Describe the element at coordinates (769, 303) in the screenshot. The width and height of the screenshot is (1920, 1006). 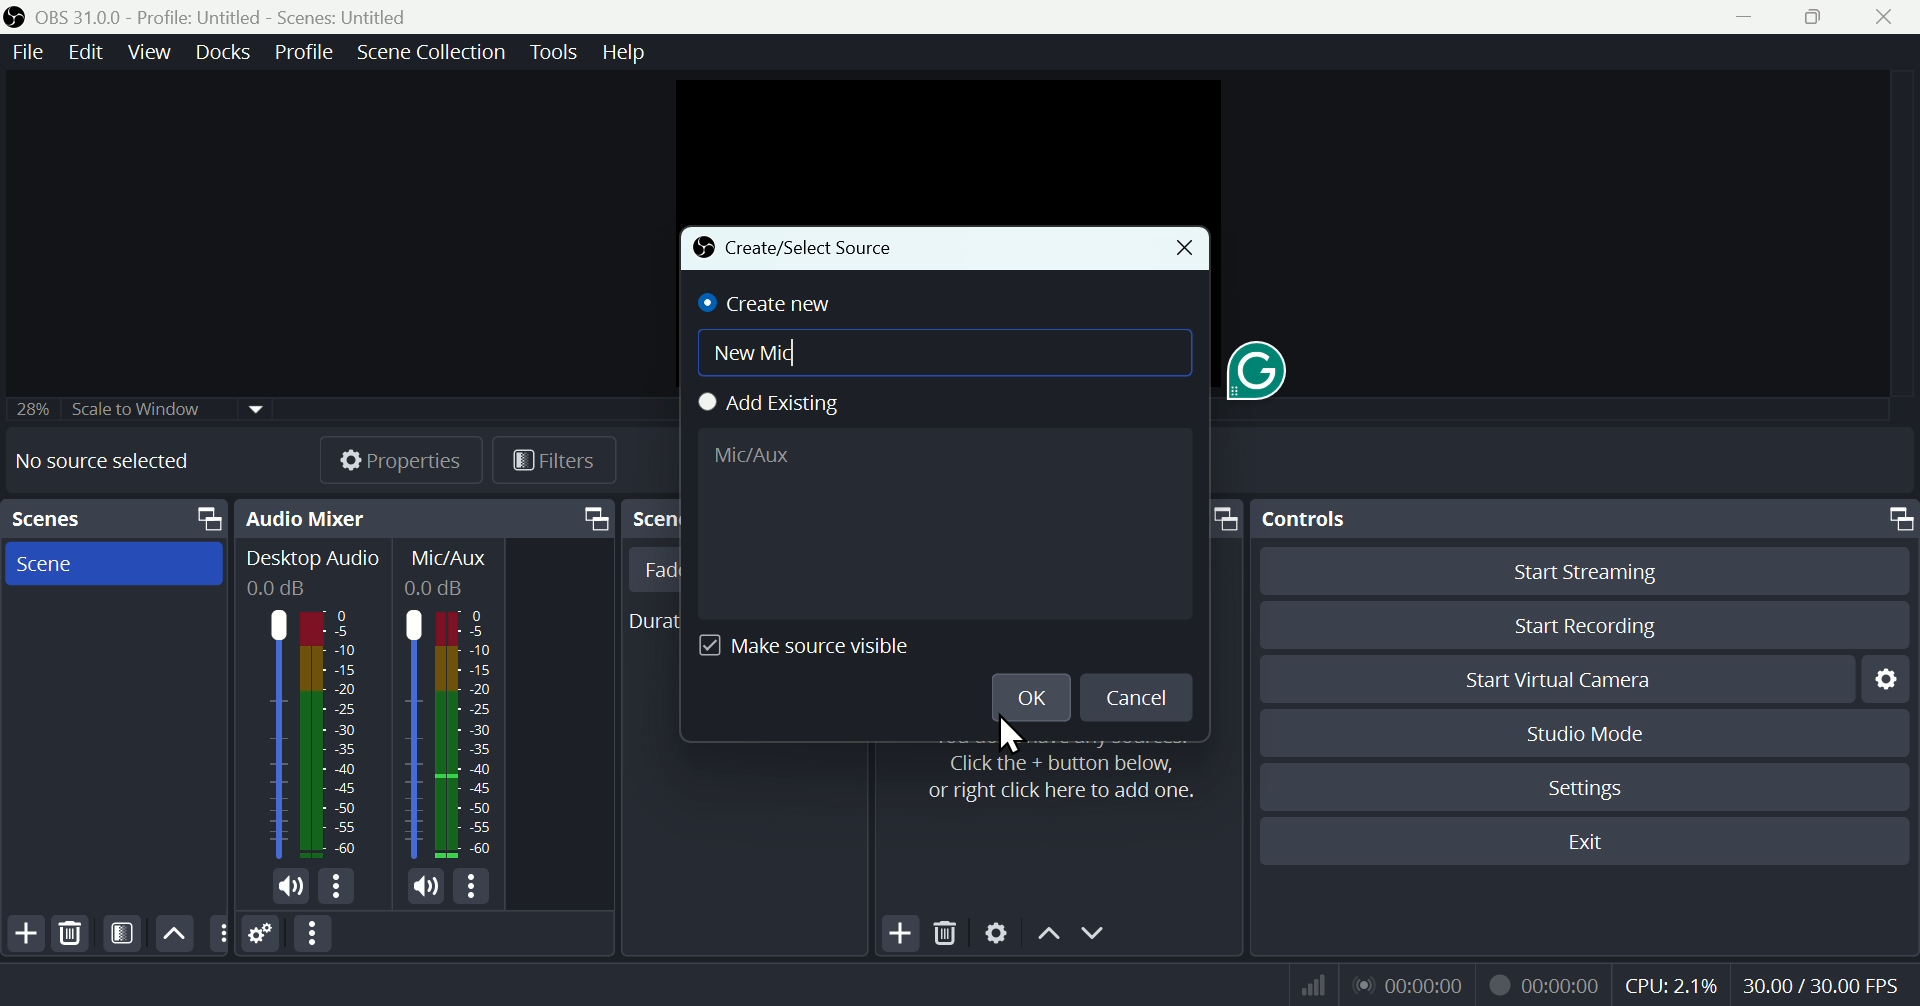
I see `(un)check Create new` at that location.